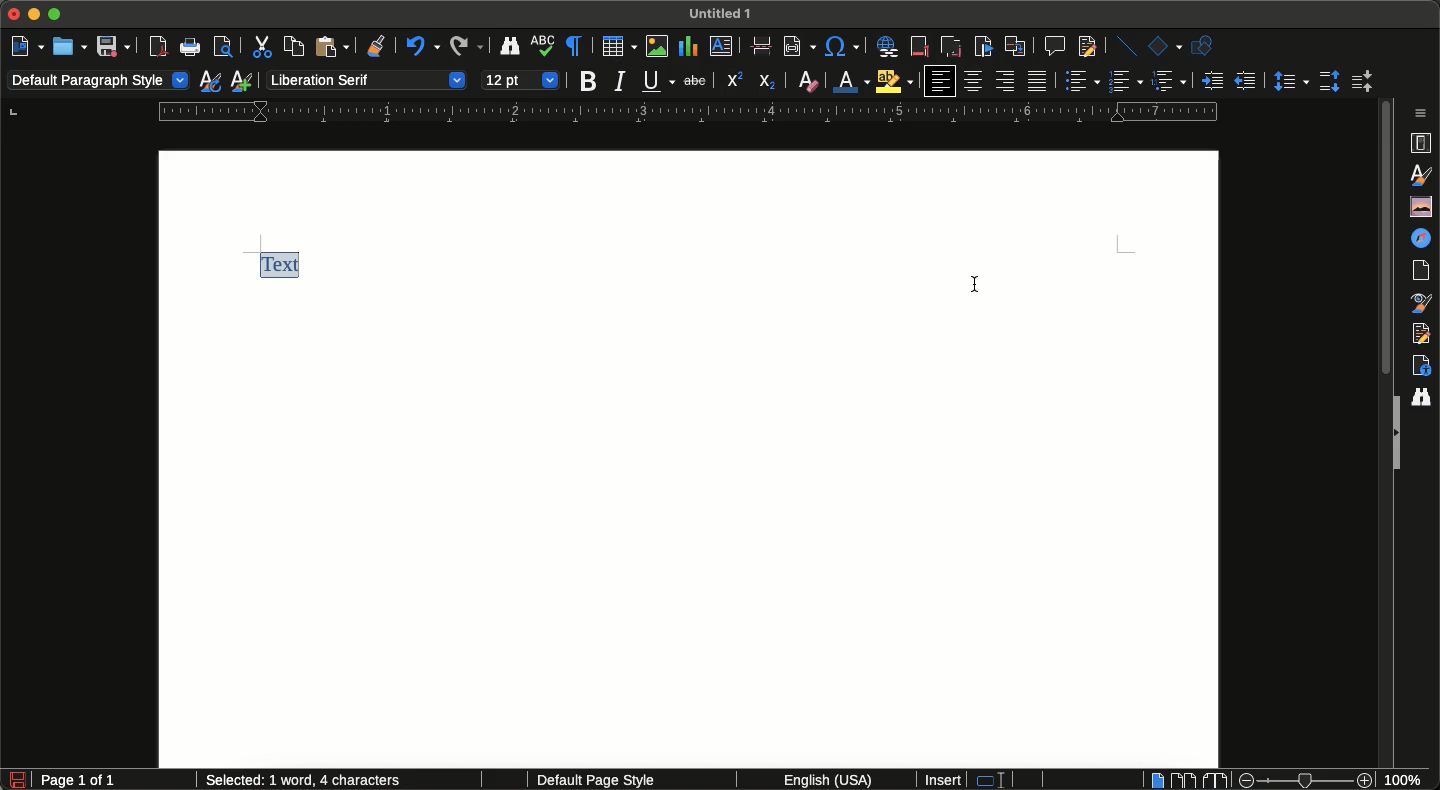 This screenshot has width=1440, height=790. What do you see at coordinates (1212, 80) in the screenshot?
I see `Increase` at bounding box center [1212, 80].